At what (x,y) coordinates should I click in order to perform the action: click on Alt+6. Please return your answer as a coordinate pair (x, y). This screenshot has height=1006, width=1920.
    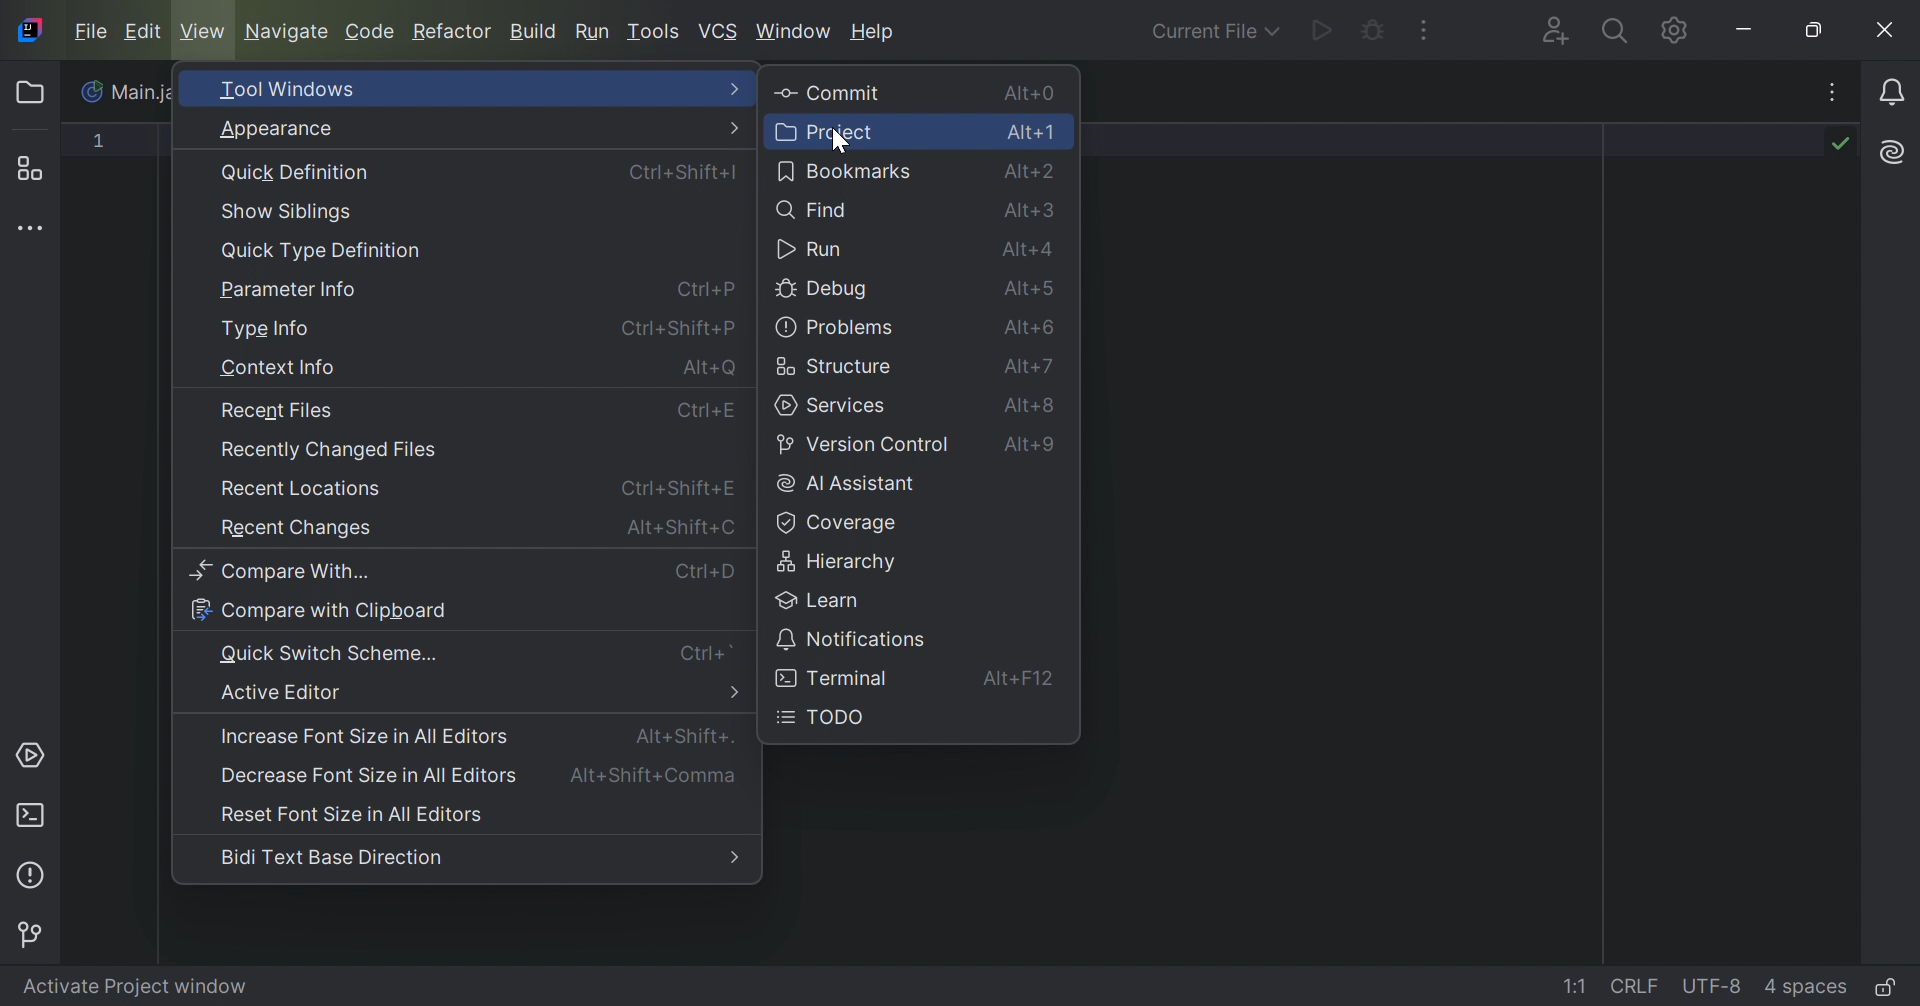
    Looking at the image, I should click on (1030, 329).